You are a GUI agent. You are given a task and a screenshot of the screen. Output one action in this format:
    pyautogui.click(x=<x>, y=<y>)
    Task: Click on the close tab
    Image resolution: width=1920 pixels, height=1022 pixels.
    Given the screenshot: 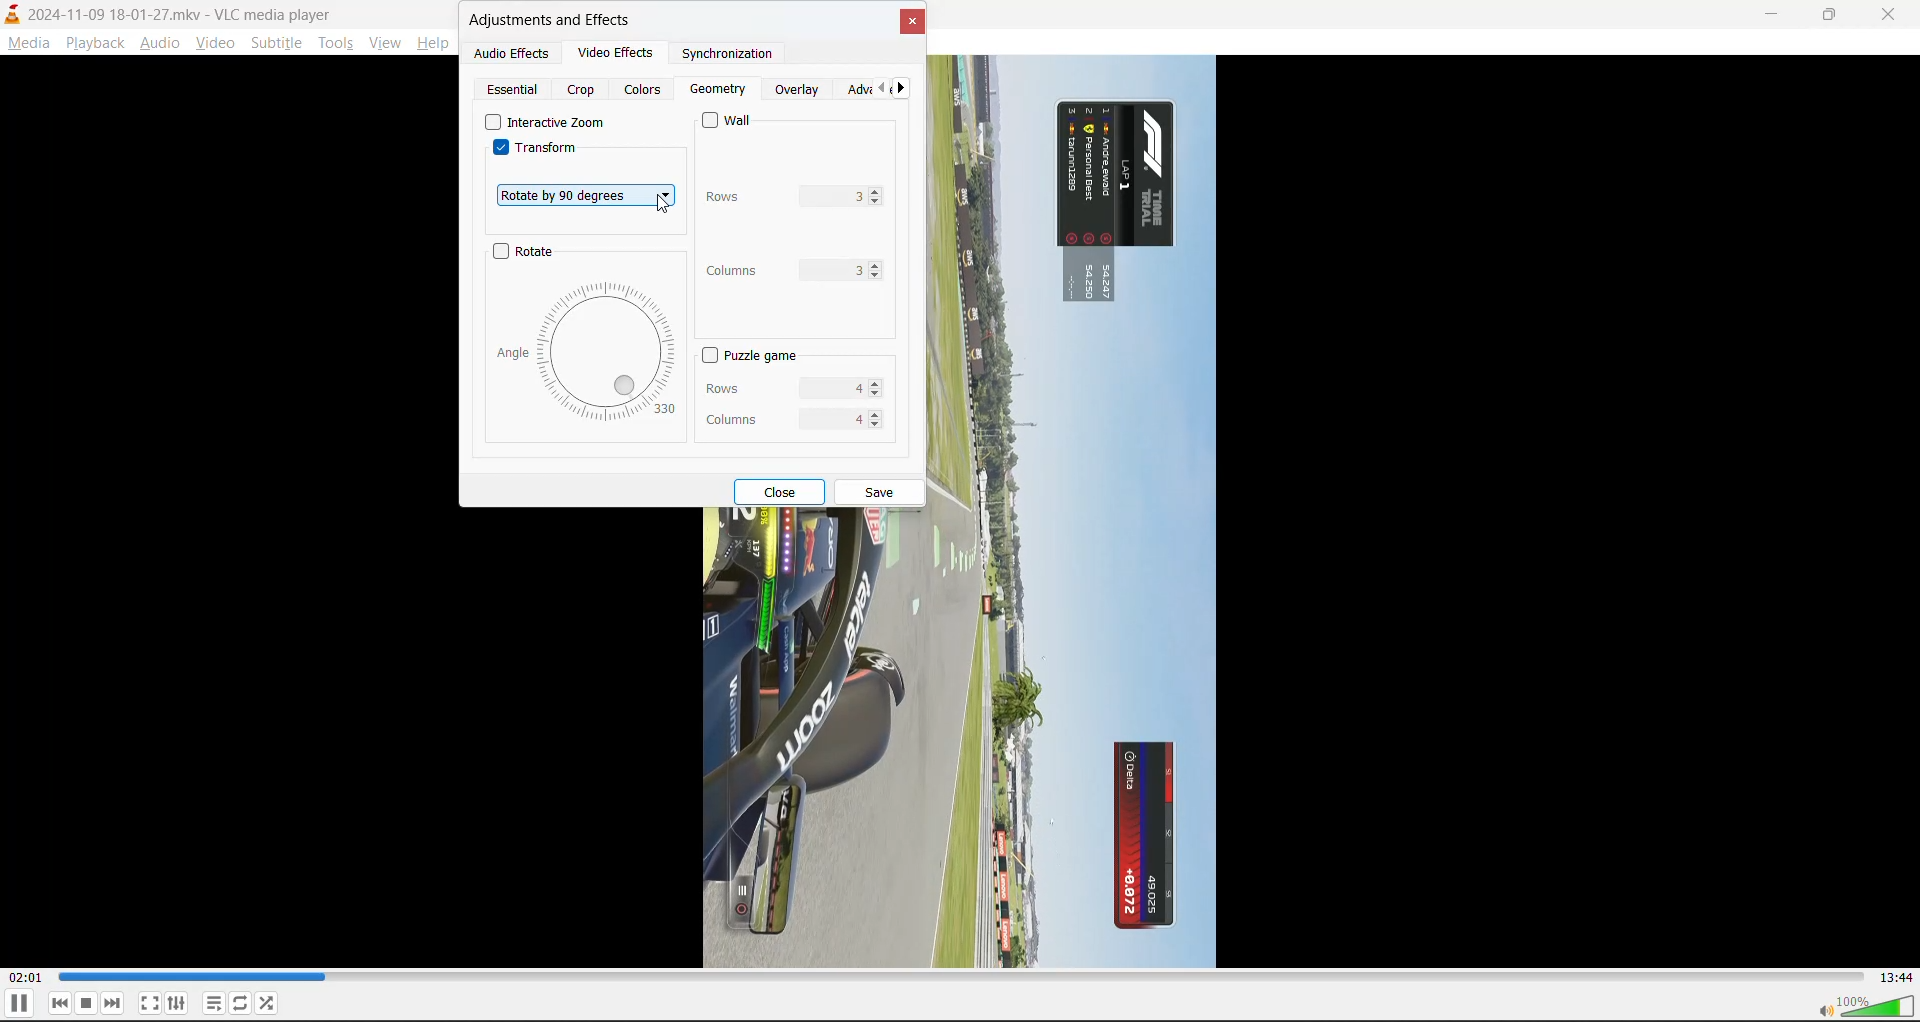 What is the action you would take?
    pyautogui.click(x=912, y=27)
    